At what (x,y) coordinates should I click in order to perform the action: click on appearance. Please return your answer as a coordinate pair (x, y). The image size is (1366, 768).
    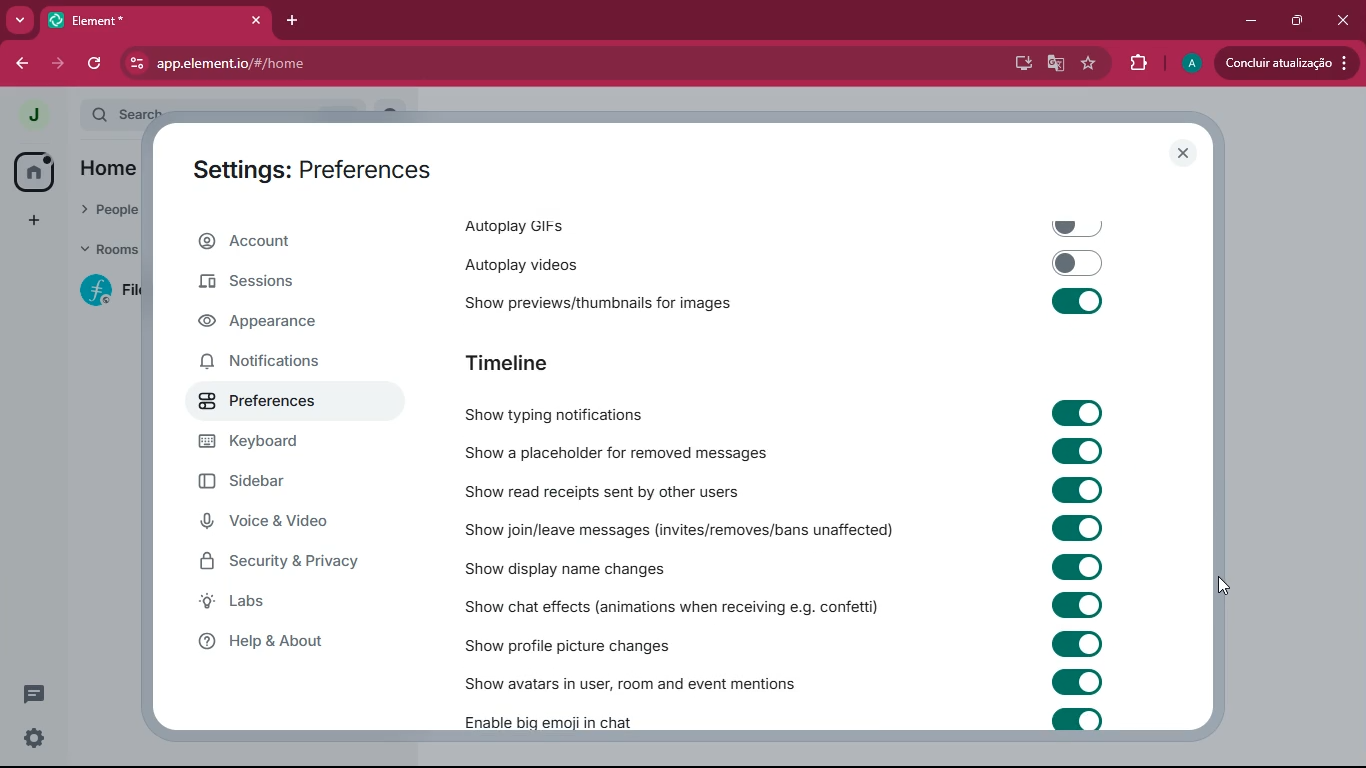
    Looking at the image, I should click on (275, 325).